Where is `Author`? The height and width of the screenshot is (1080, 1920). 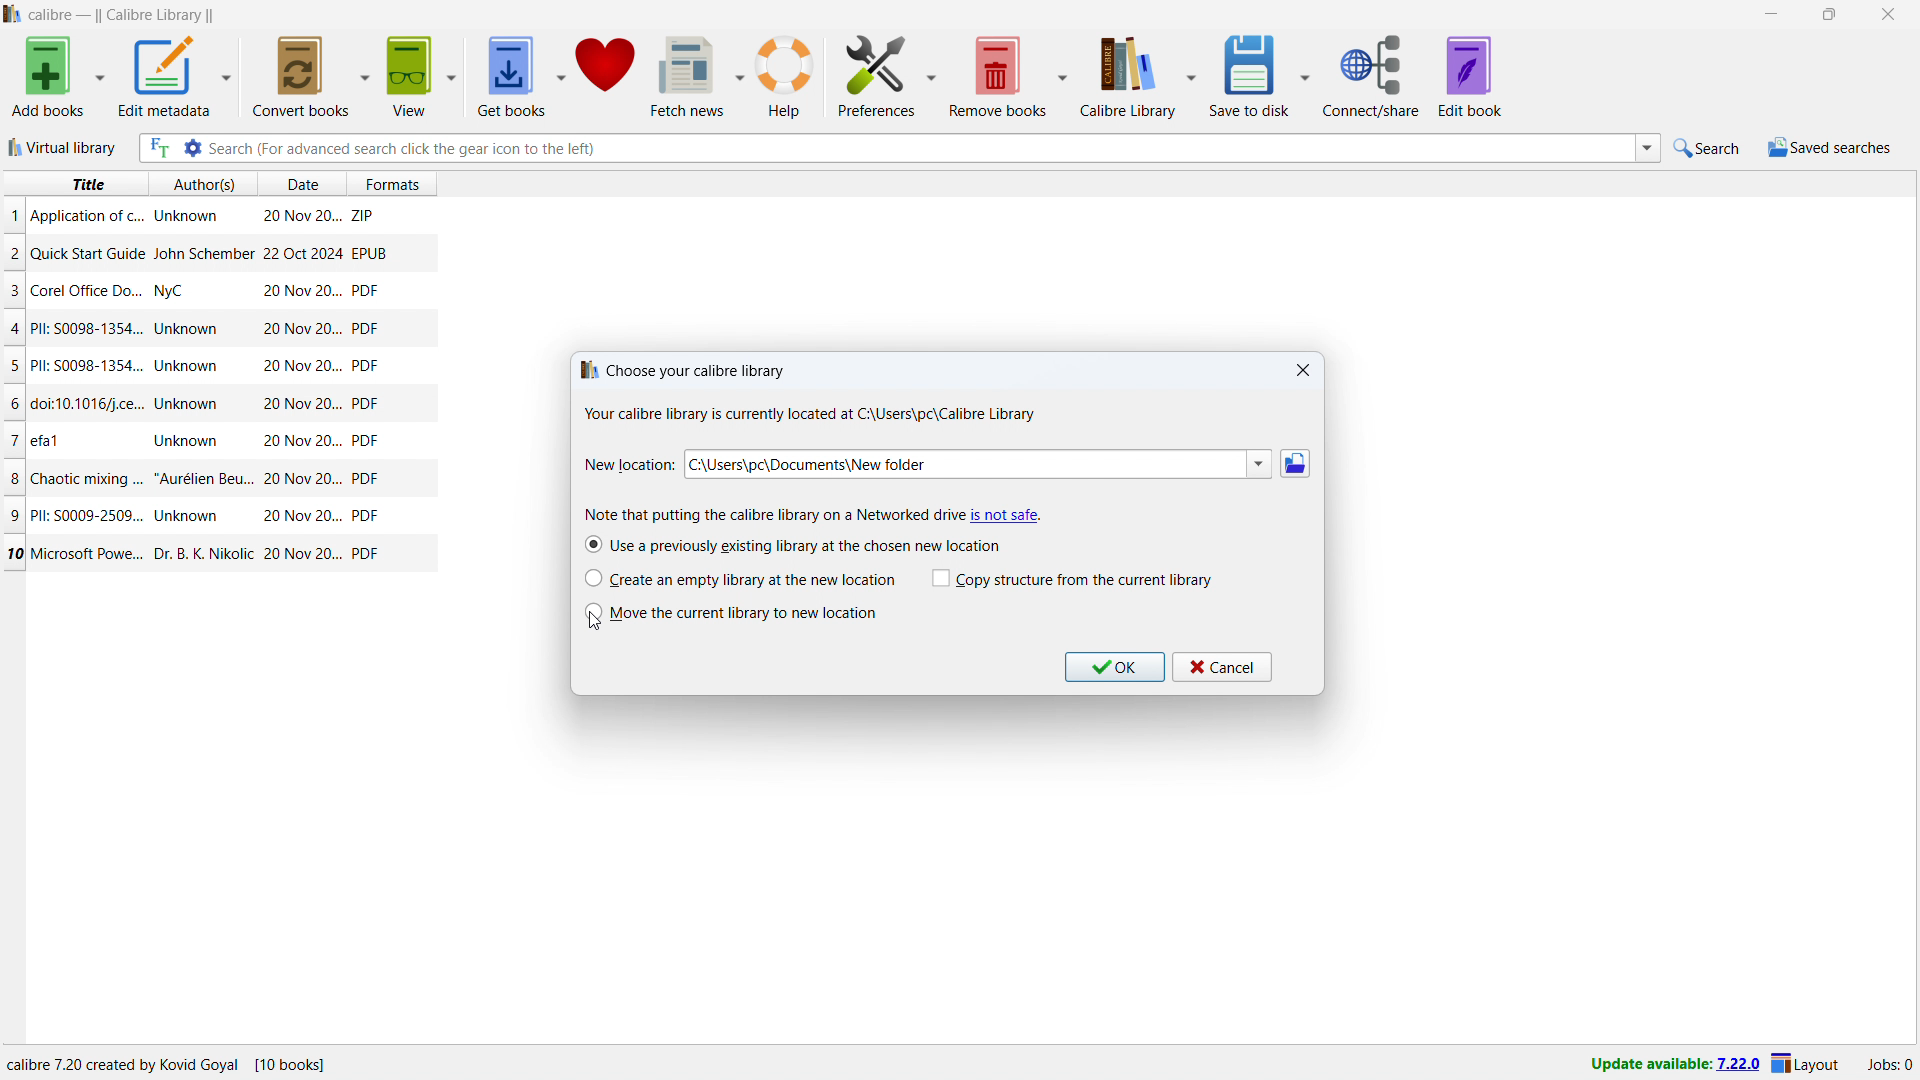 Author is located at coordinates (189, 330).